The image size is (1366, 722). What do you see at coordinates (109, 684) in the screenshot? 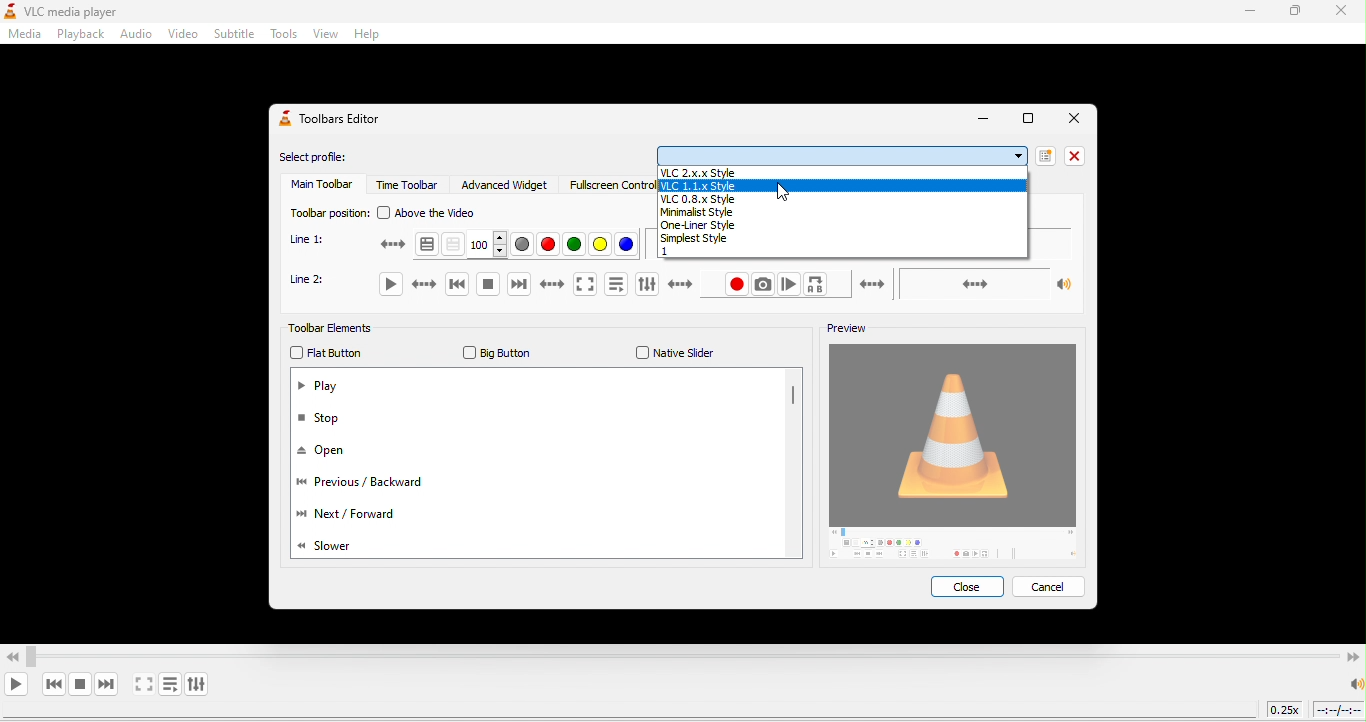
I see `next media` at bounding box center [109, 684].